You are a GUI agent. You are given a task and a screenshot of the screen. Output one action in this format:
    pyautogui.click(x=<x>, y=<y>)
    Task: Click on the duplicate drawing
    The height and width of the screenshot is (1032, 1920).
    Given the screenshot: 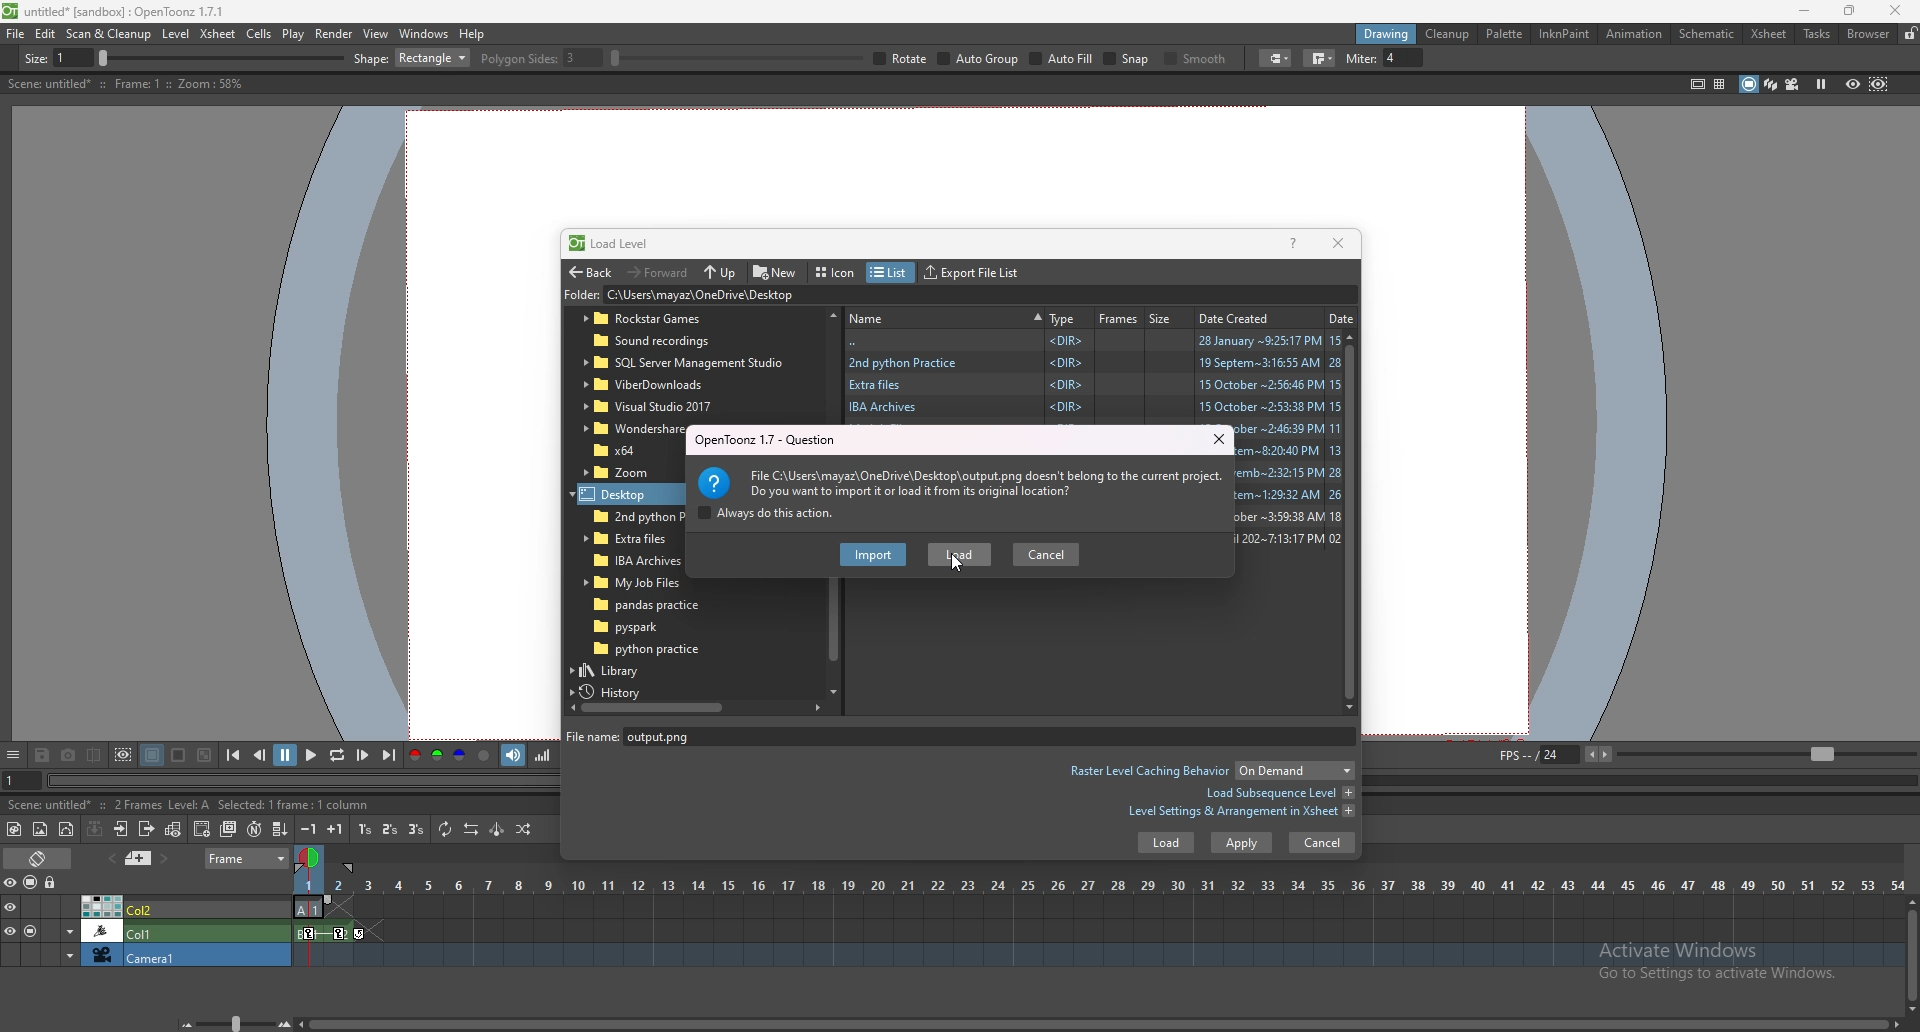 What is the action you would take?
    pyautogui.click(x=230, y=829)
    